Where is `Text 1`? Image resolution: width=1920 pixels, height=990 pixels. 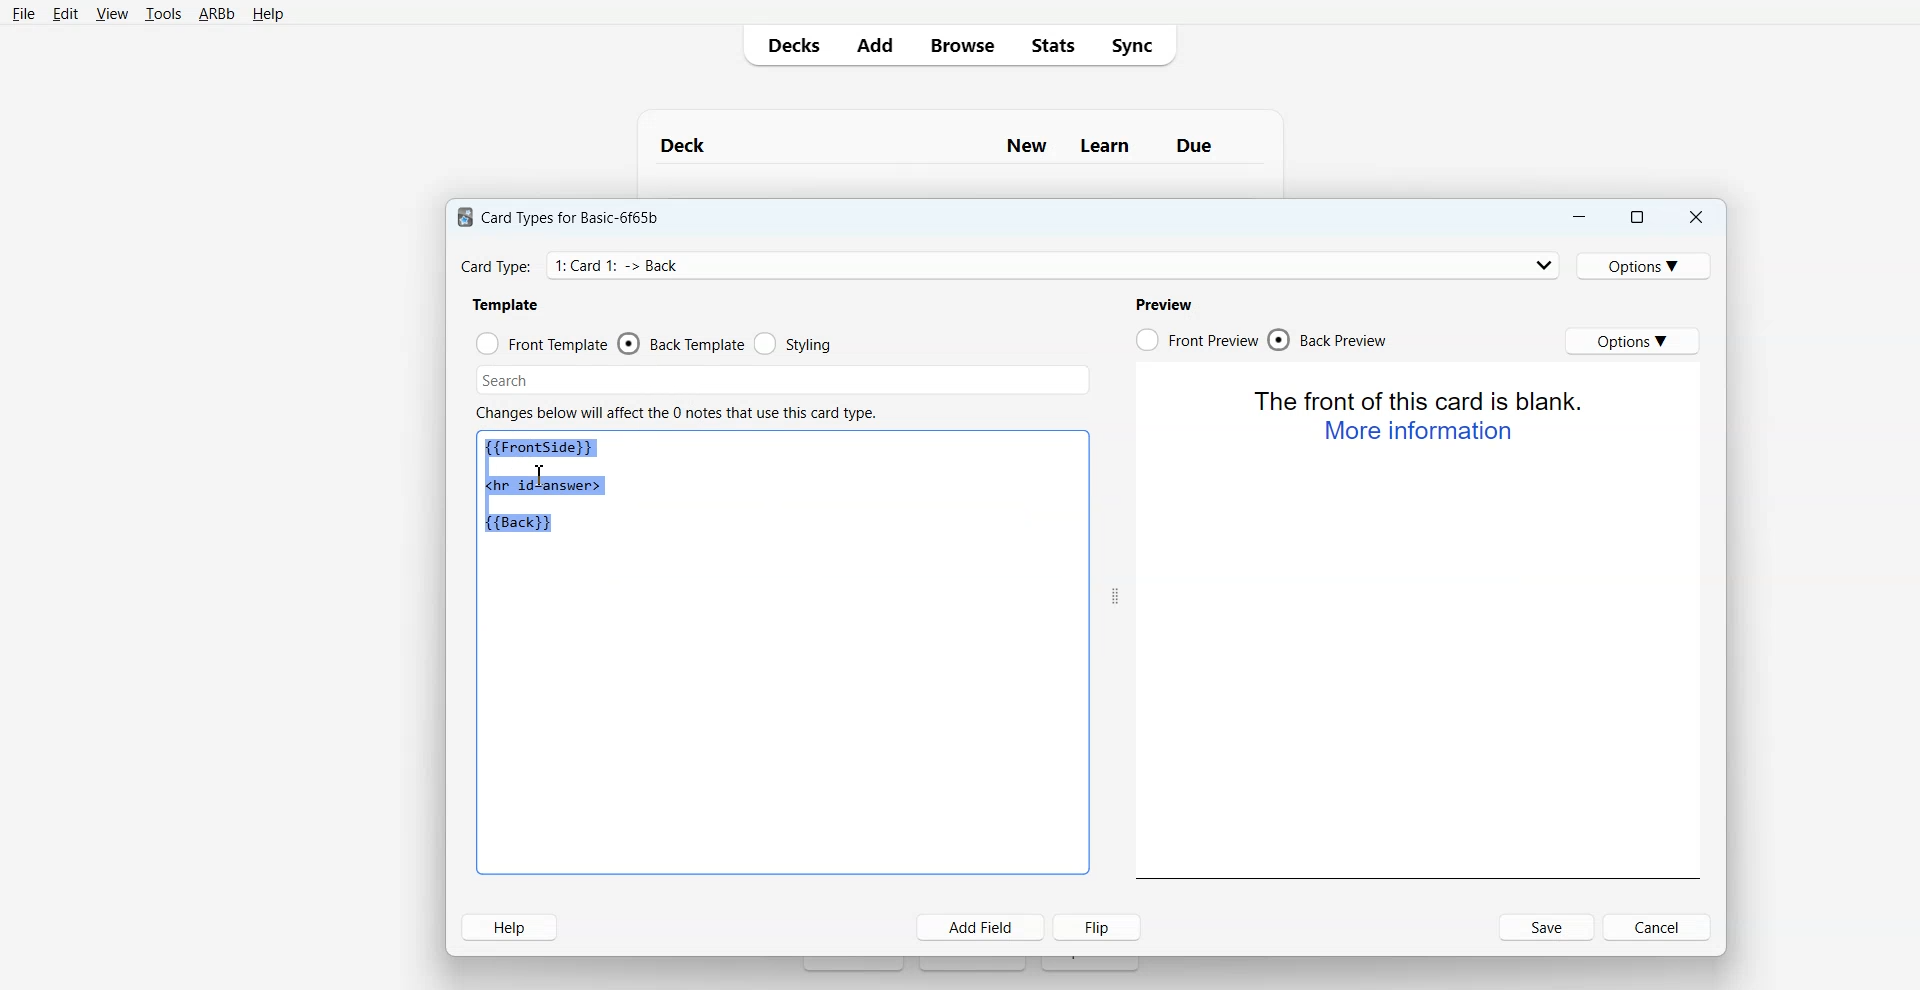 Text 1 is located at coordinates (553, 487).